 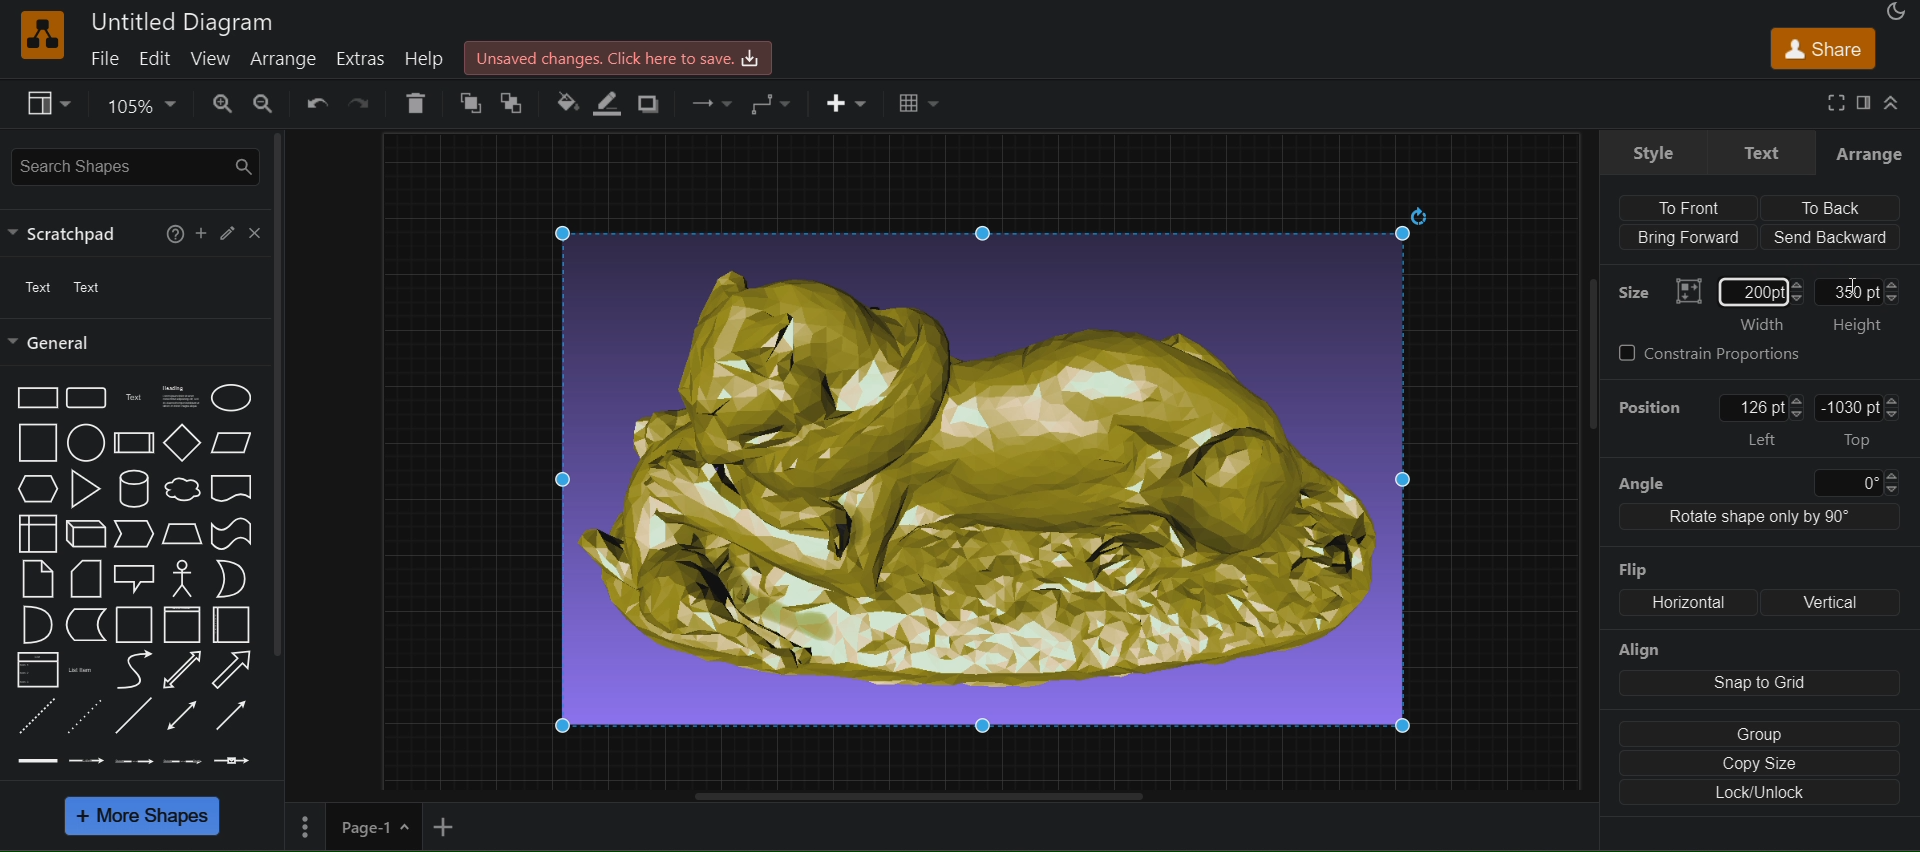 What do you see at coordinates (1651, 405) in the screenshot?
I see `Position` at bounding box center [1651, 405].